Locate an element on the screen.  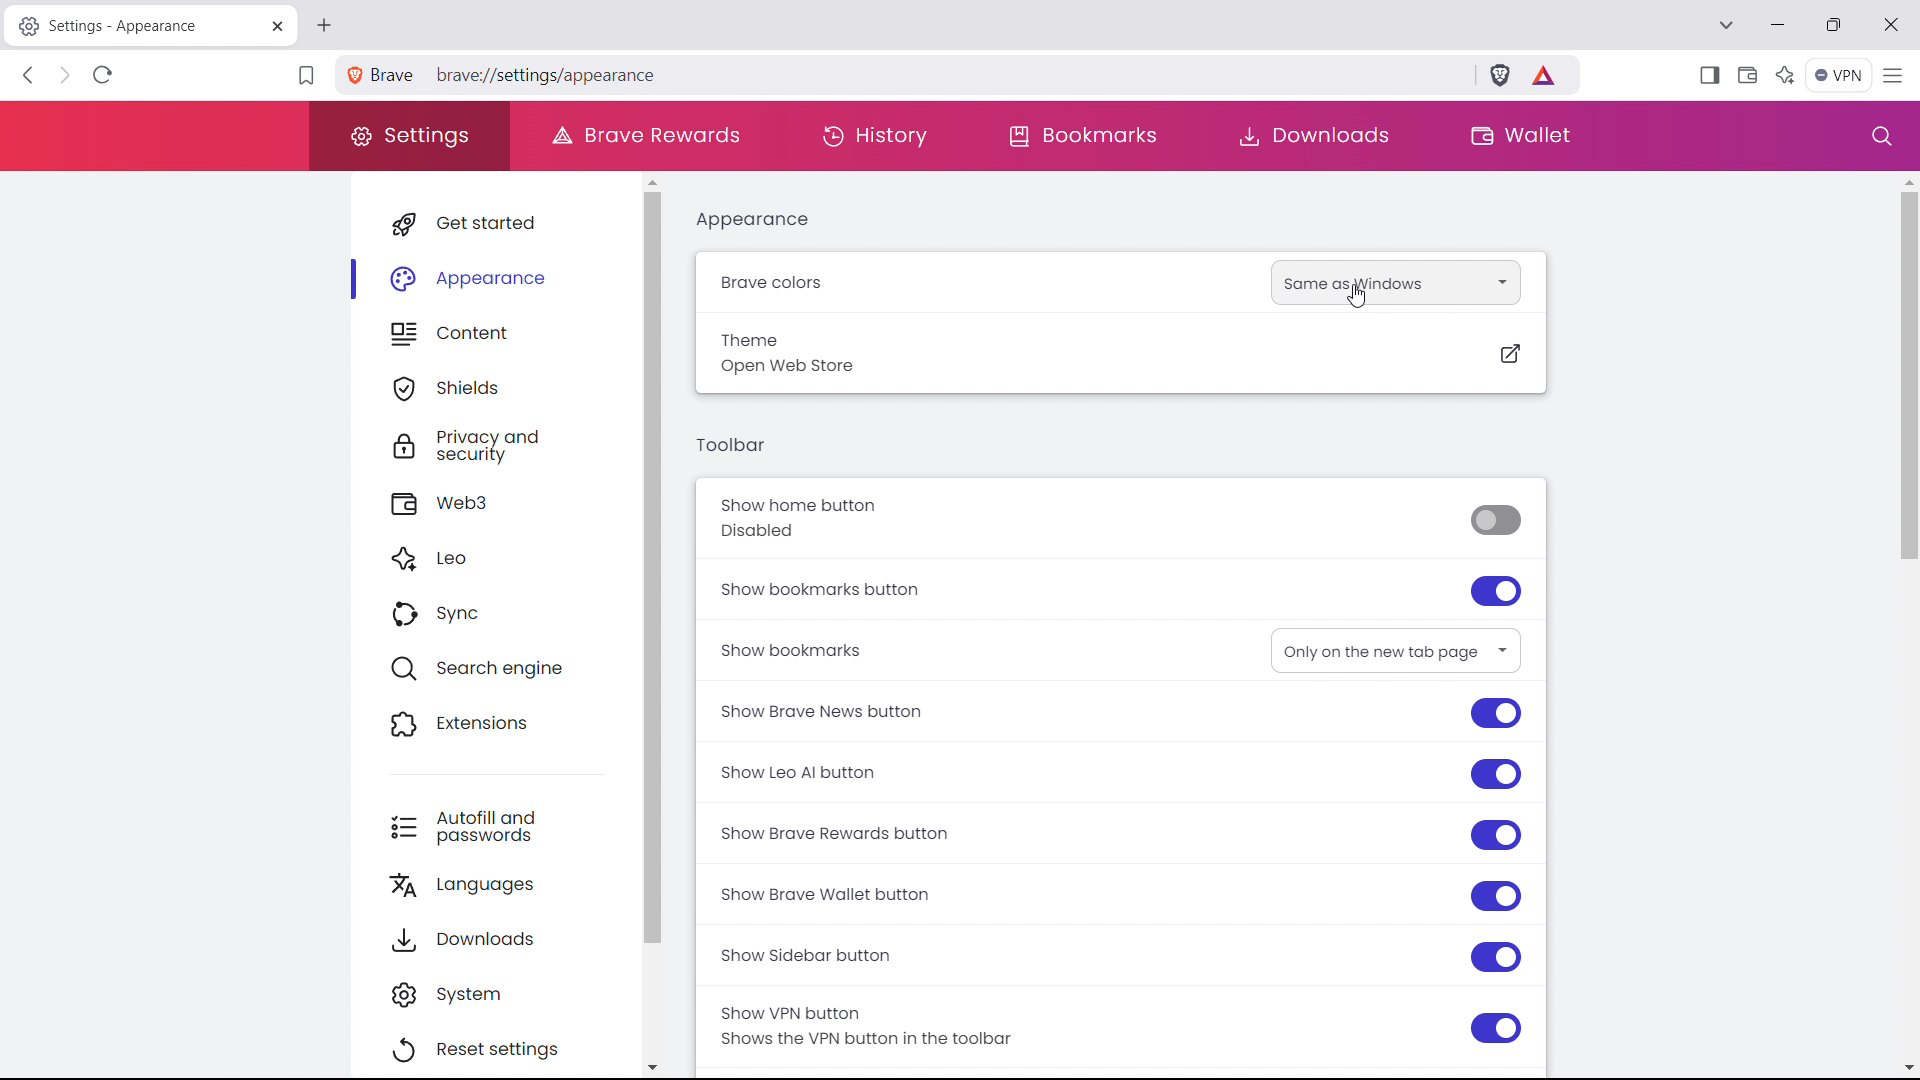
Show bookmarks is located at coordinates (819, 650).